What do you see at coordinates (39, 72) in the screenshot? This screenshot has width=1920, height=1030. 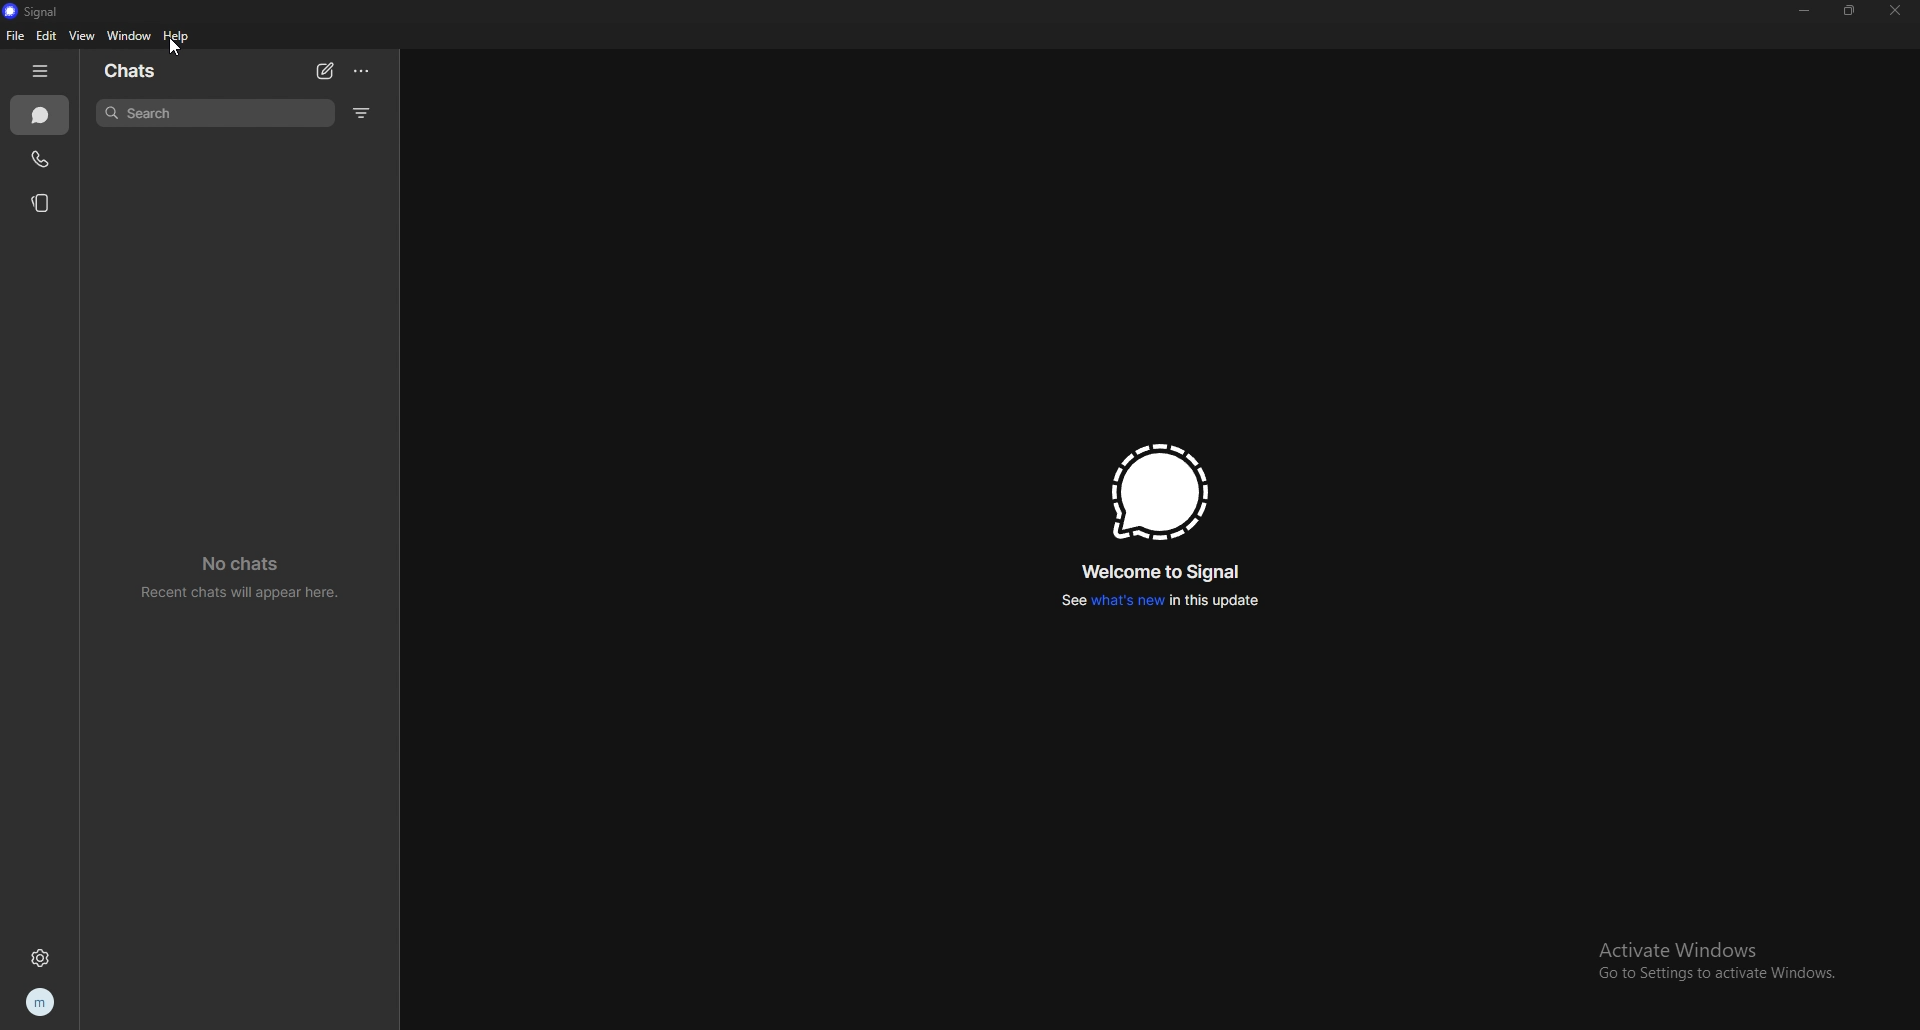 I see `hide tab` at bounding box center [39, 72].